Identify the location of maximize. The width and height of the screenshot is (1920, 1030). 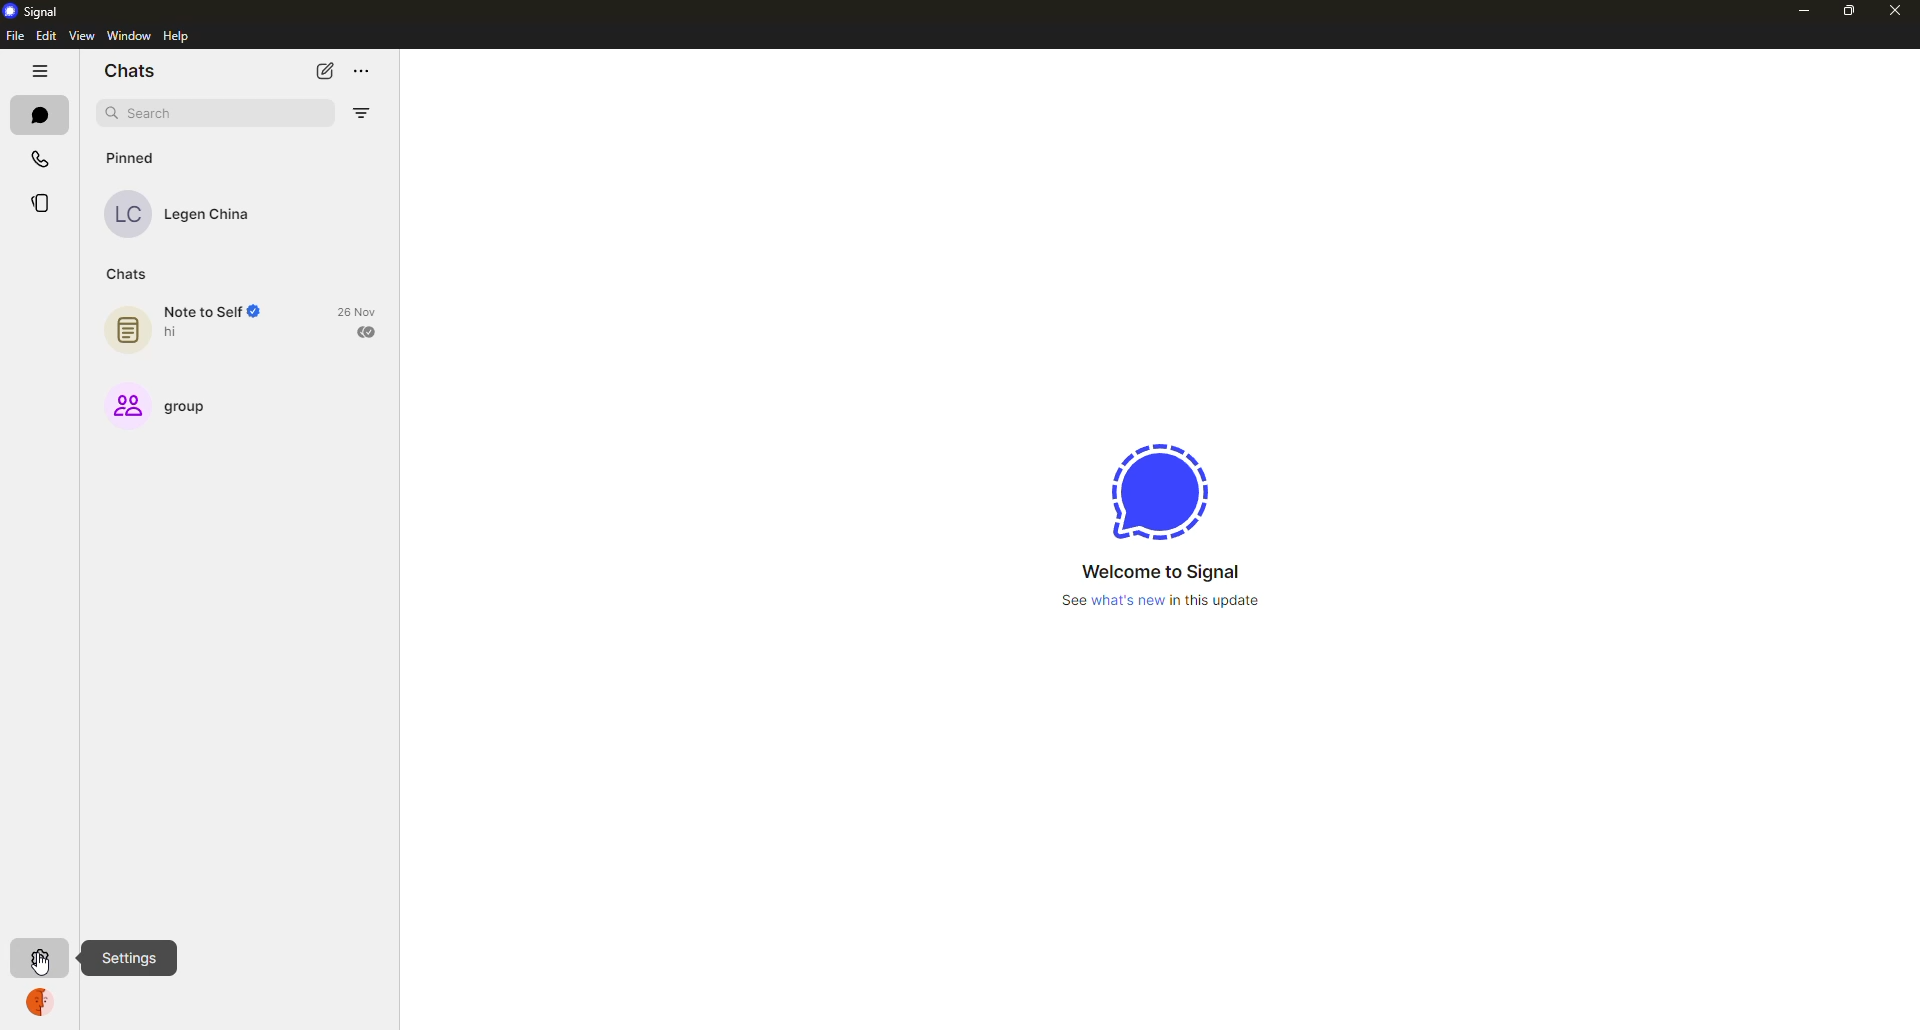
(1842, 11).